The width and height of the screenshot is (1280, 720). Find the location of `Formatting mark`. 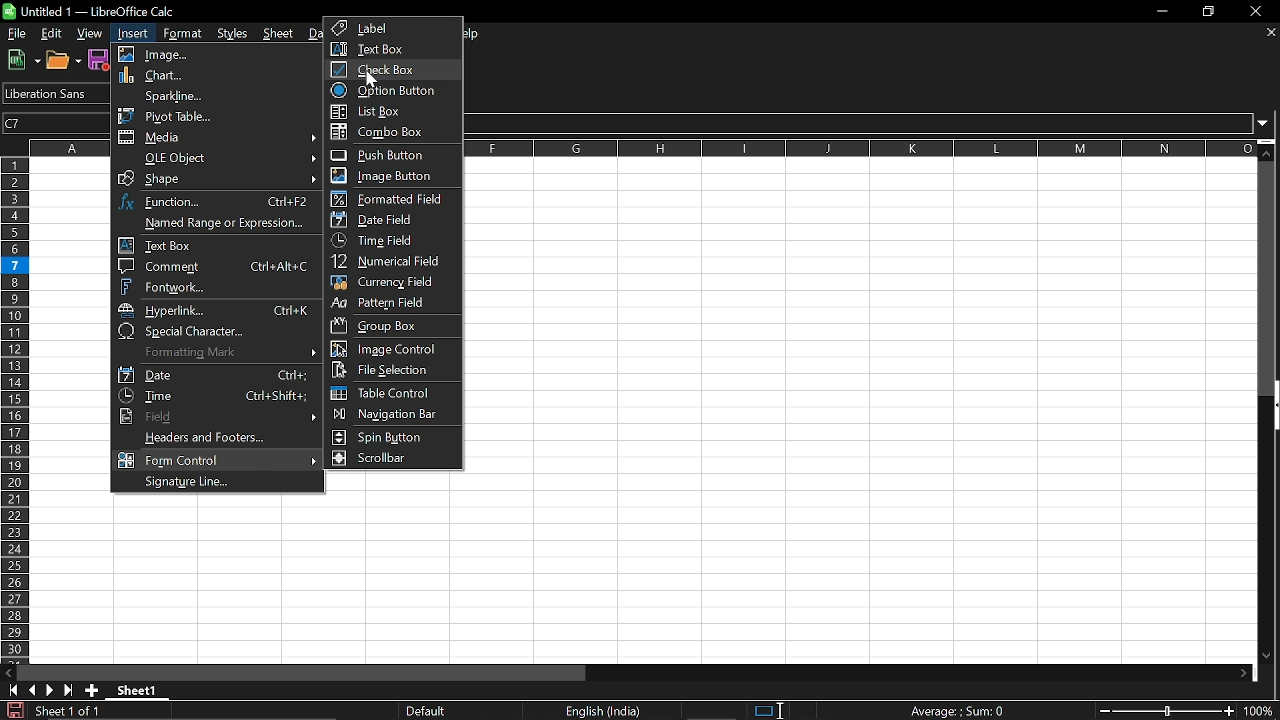

Formatting mark is located at coordinates (217, 353).